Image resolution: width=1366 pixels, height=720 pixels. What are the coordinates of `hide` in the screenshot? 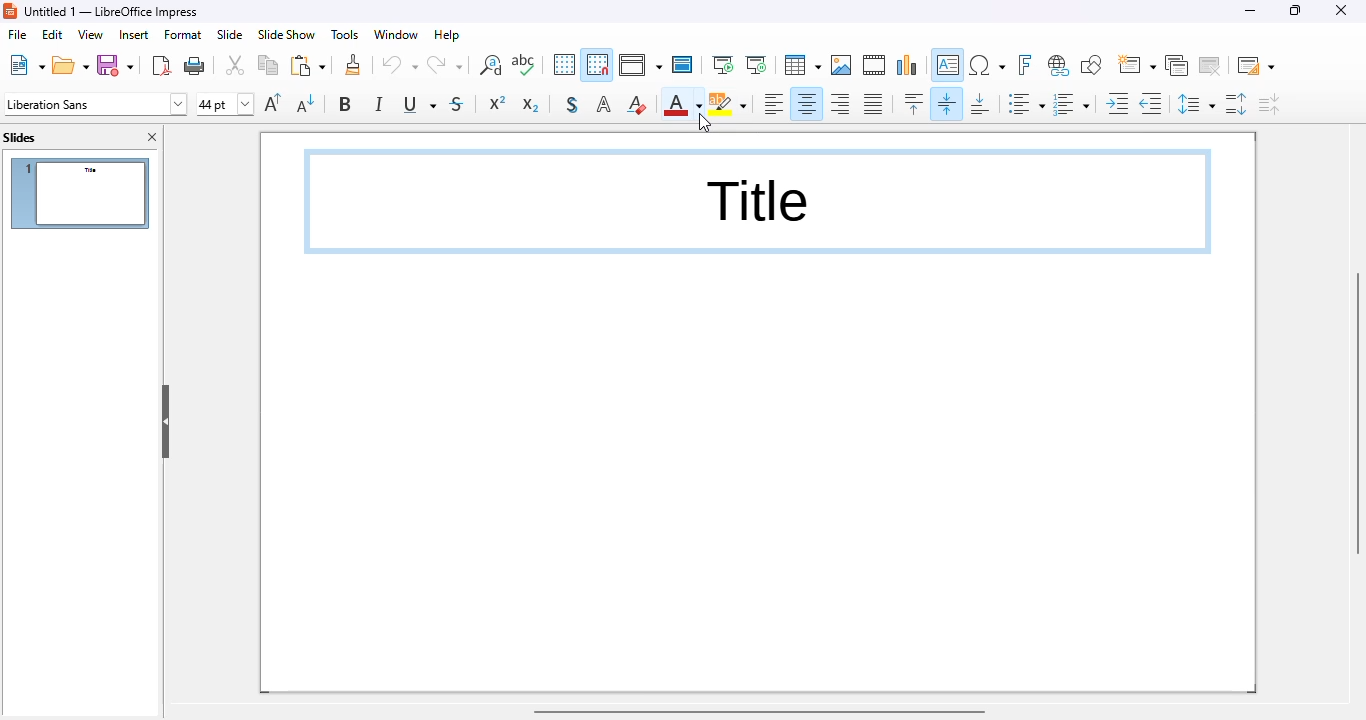 It's located at (166, 421).